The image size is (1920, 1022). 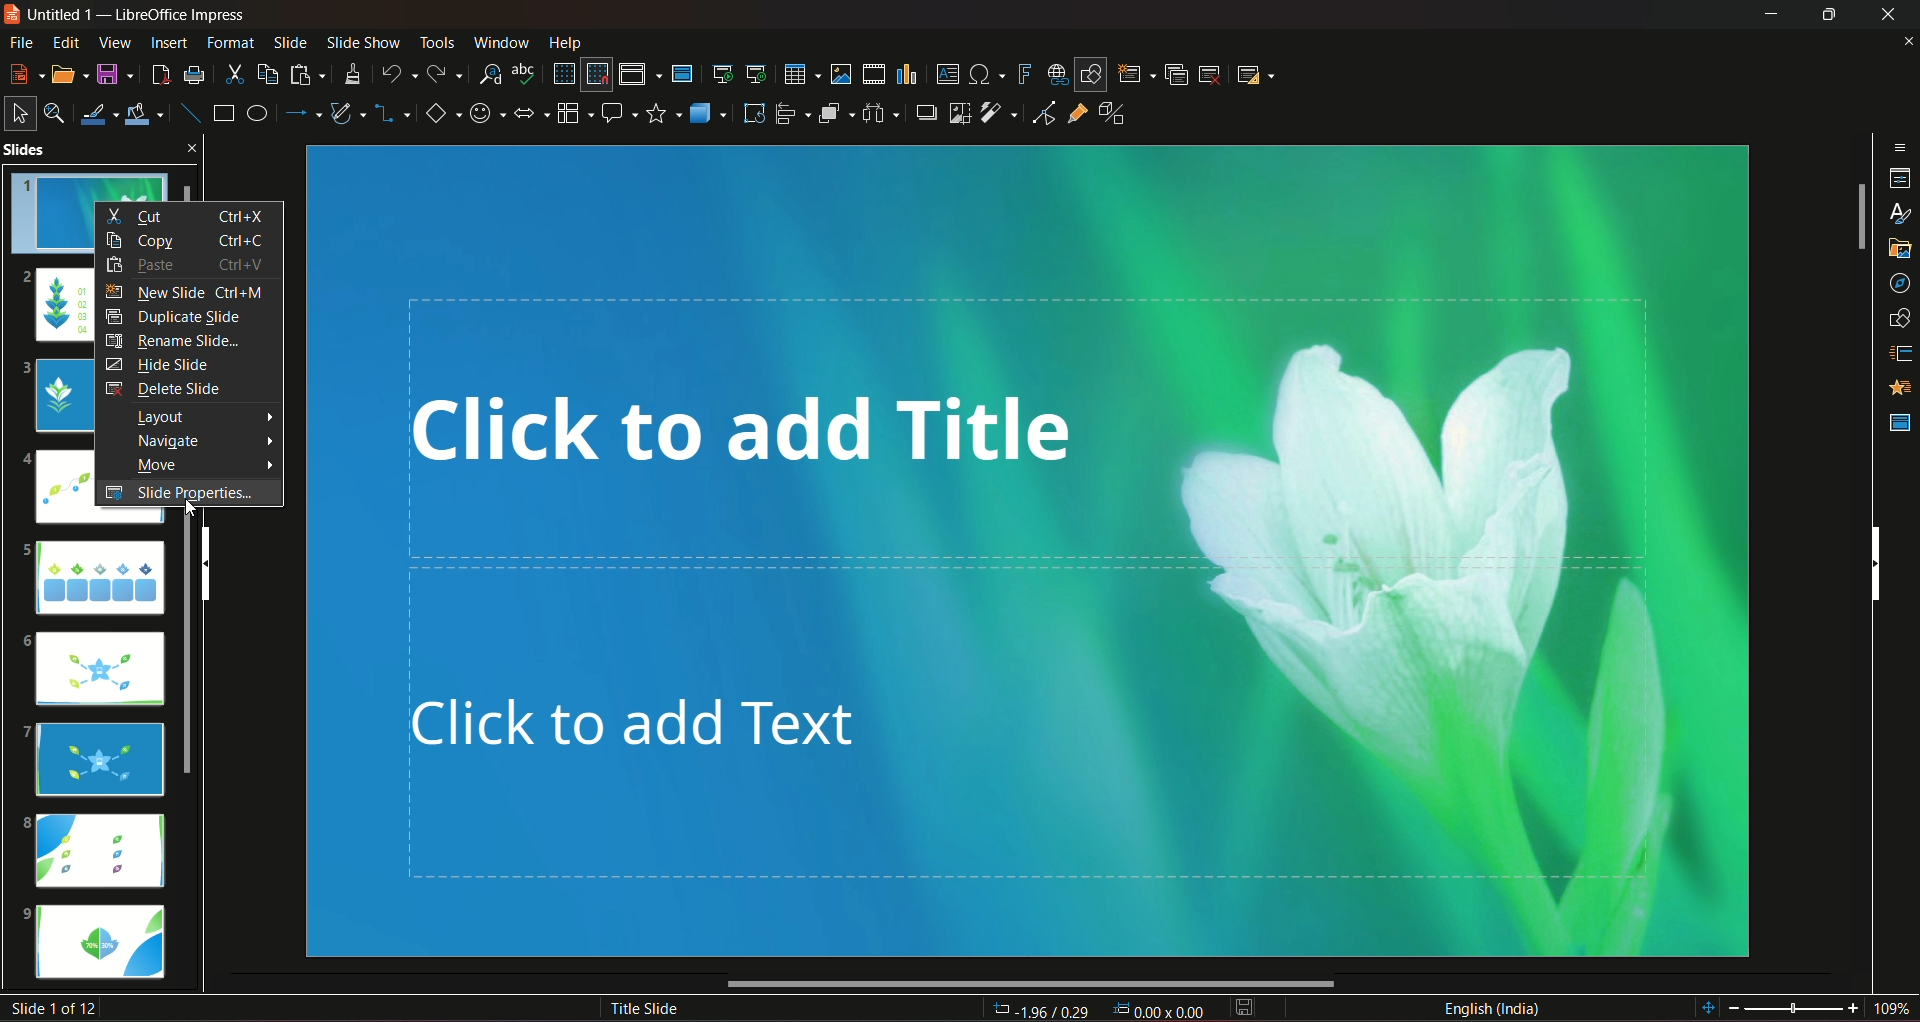 What do you see at coordinates (195, 465) in the screenshot?
I see `move` at bounding box center [195, 465].